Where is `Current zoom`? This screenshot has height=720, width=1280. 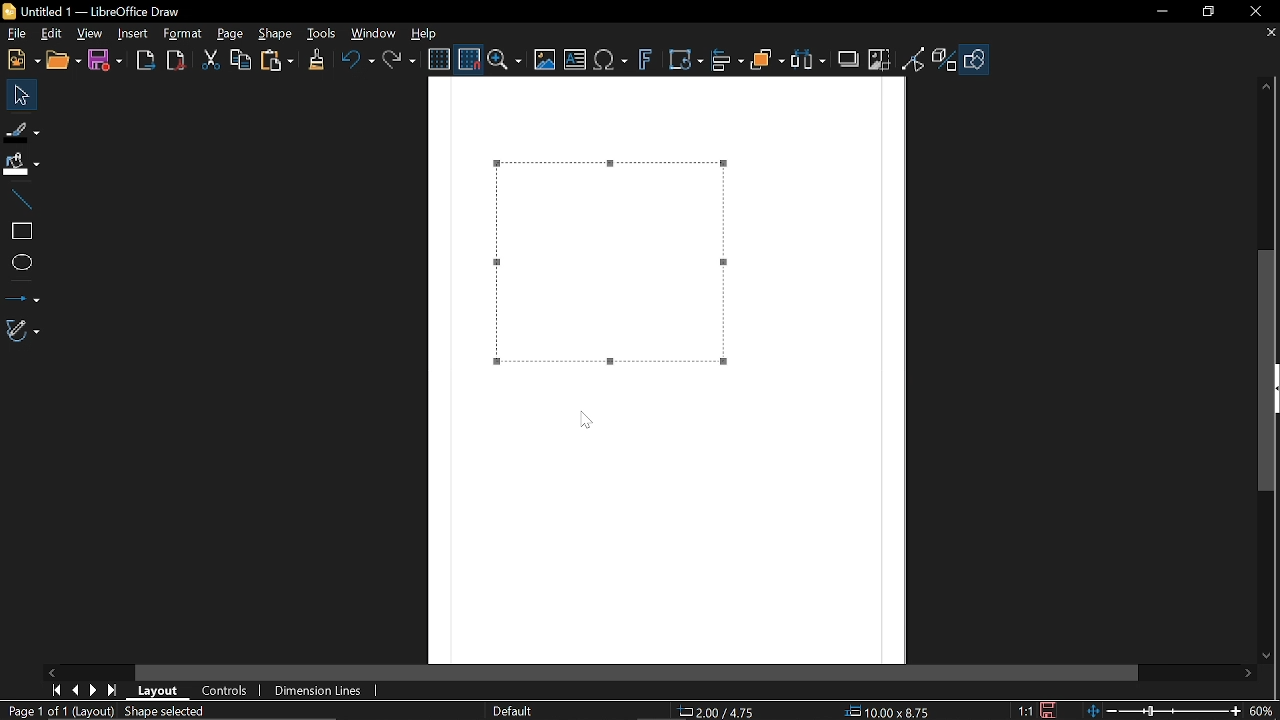 Current zoom is located at coordinates (1263, 710).